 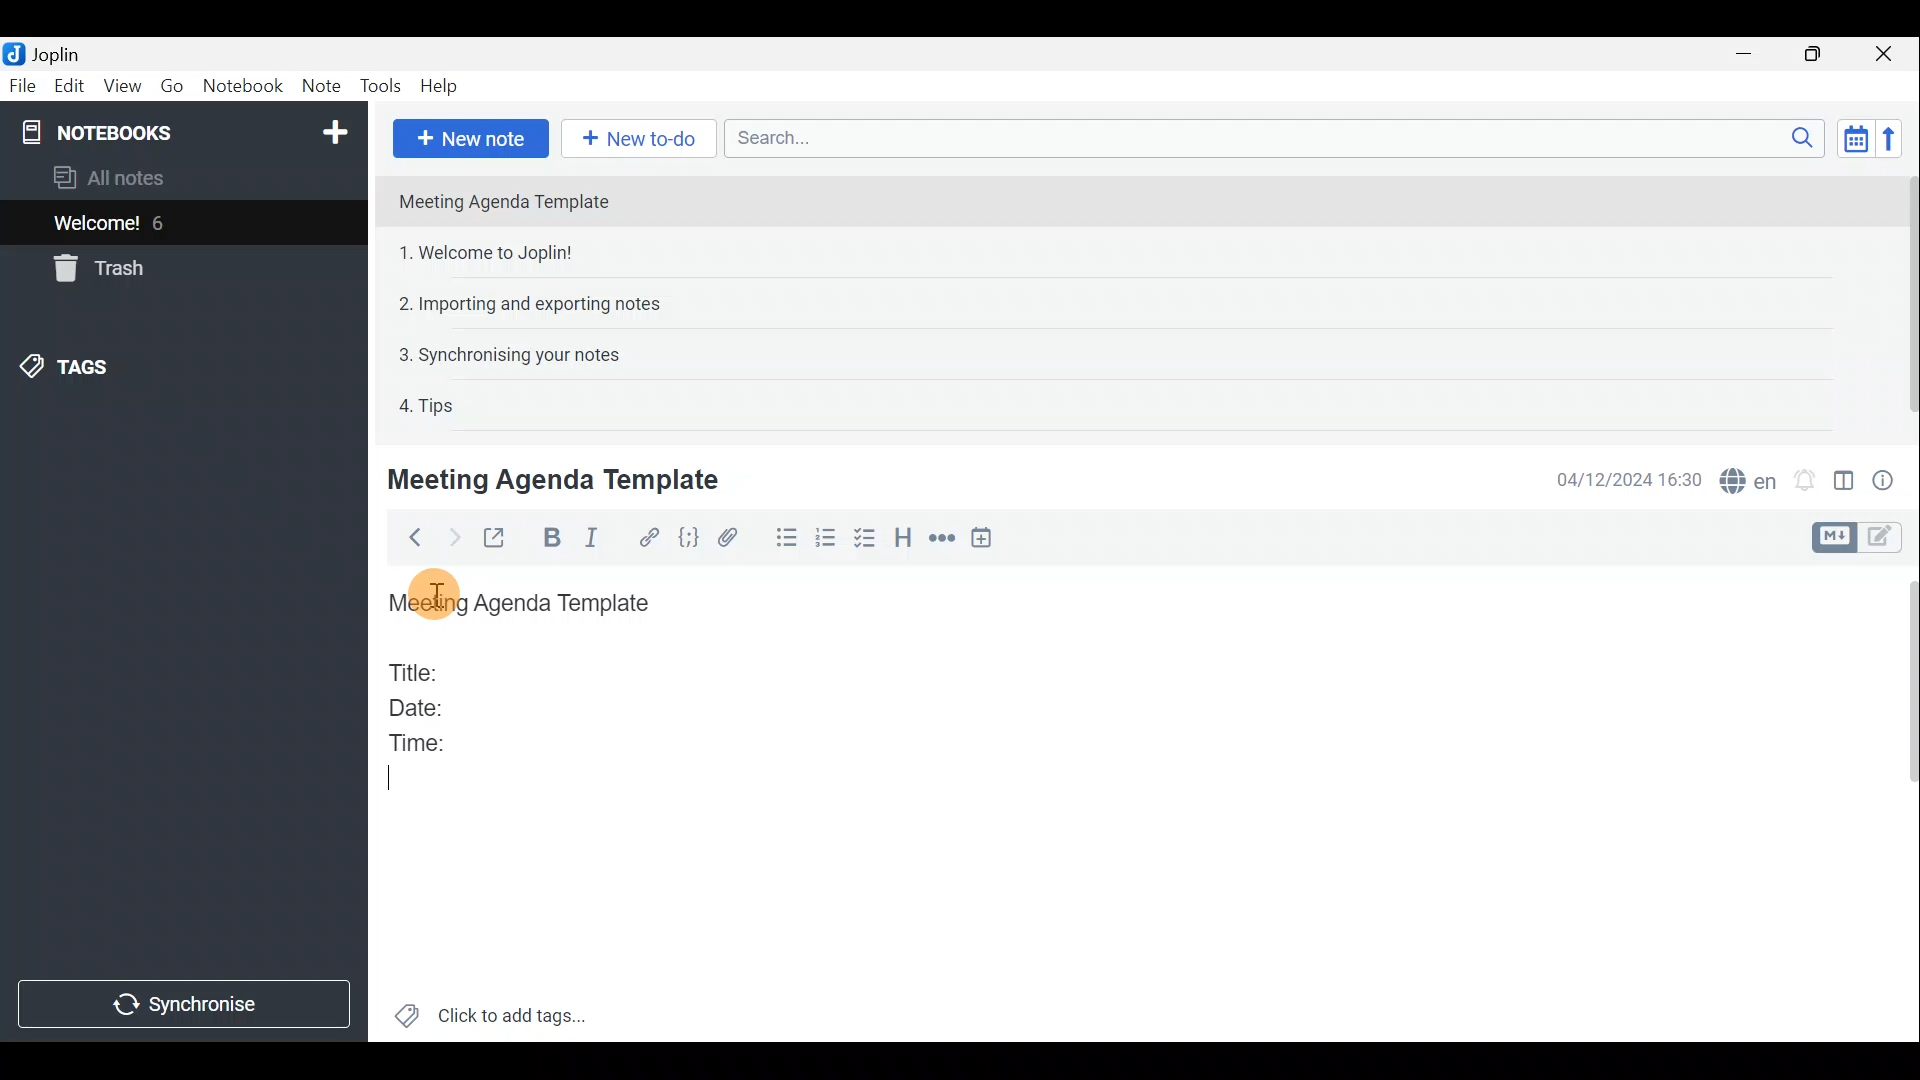 What do you see at coordinates (737, 538) in the screenshot?
I see `Attach file` at bounding box center [737, 538].